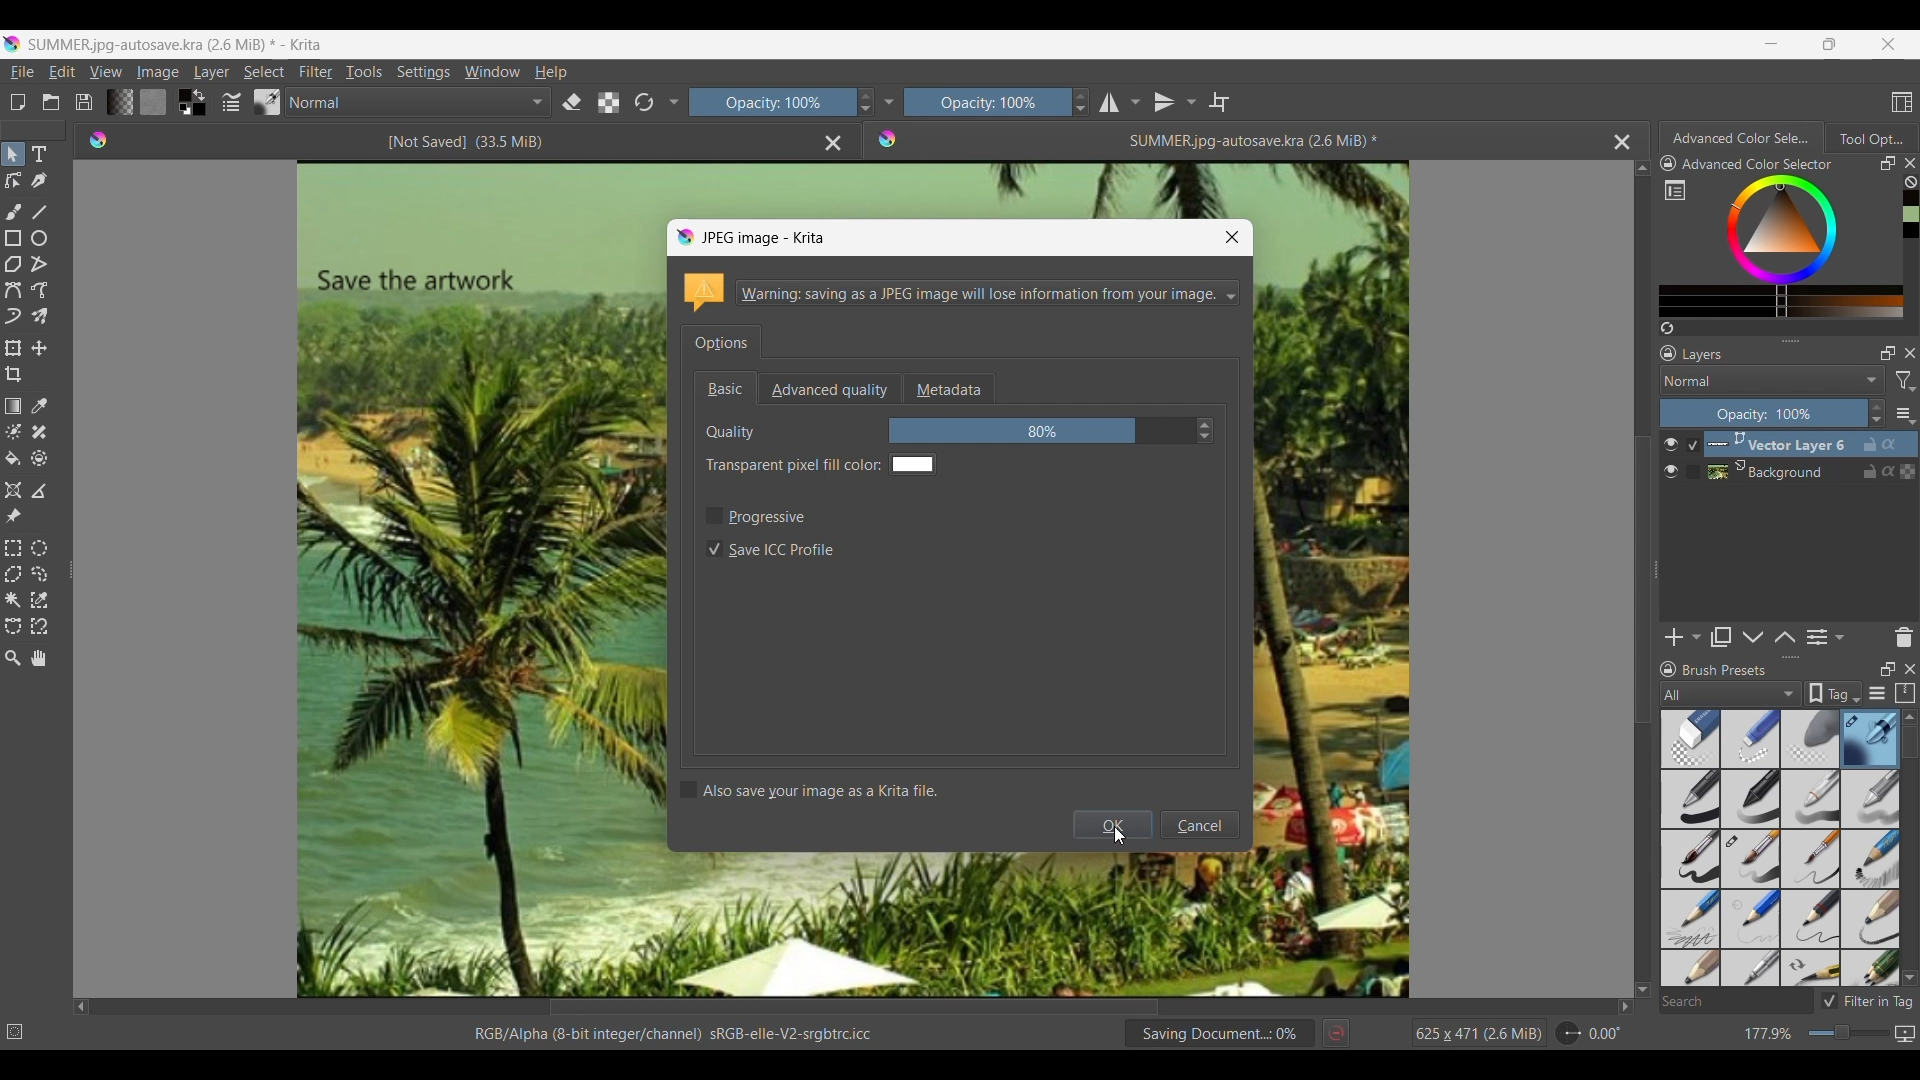 Image resolution: width=1920 pixels, height=1080 pixels. What do you see at coordinates (1232, 237) in the screenshot?
I see `Close window` at bounding box center [1232, 237].